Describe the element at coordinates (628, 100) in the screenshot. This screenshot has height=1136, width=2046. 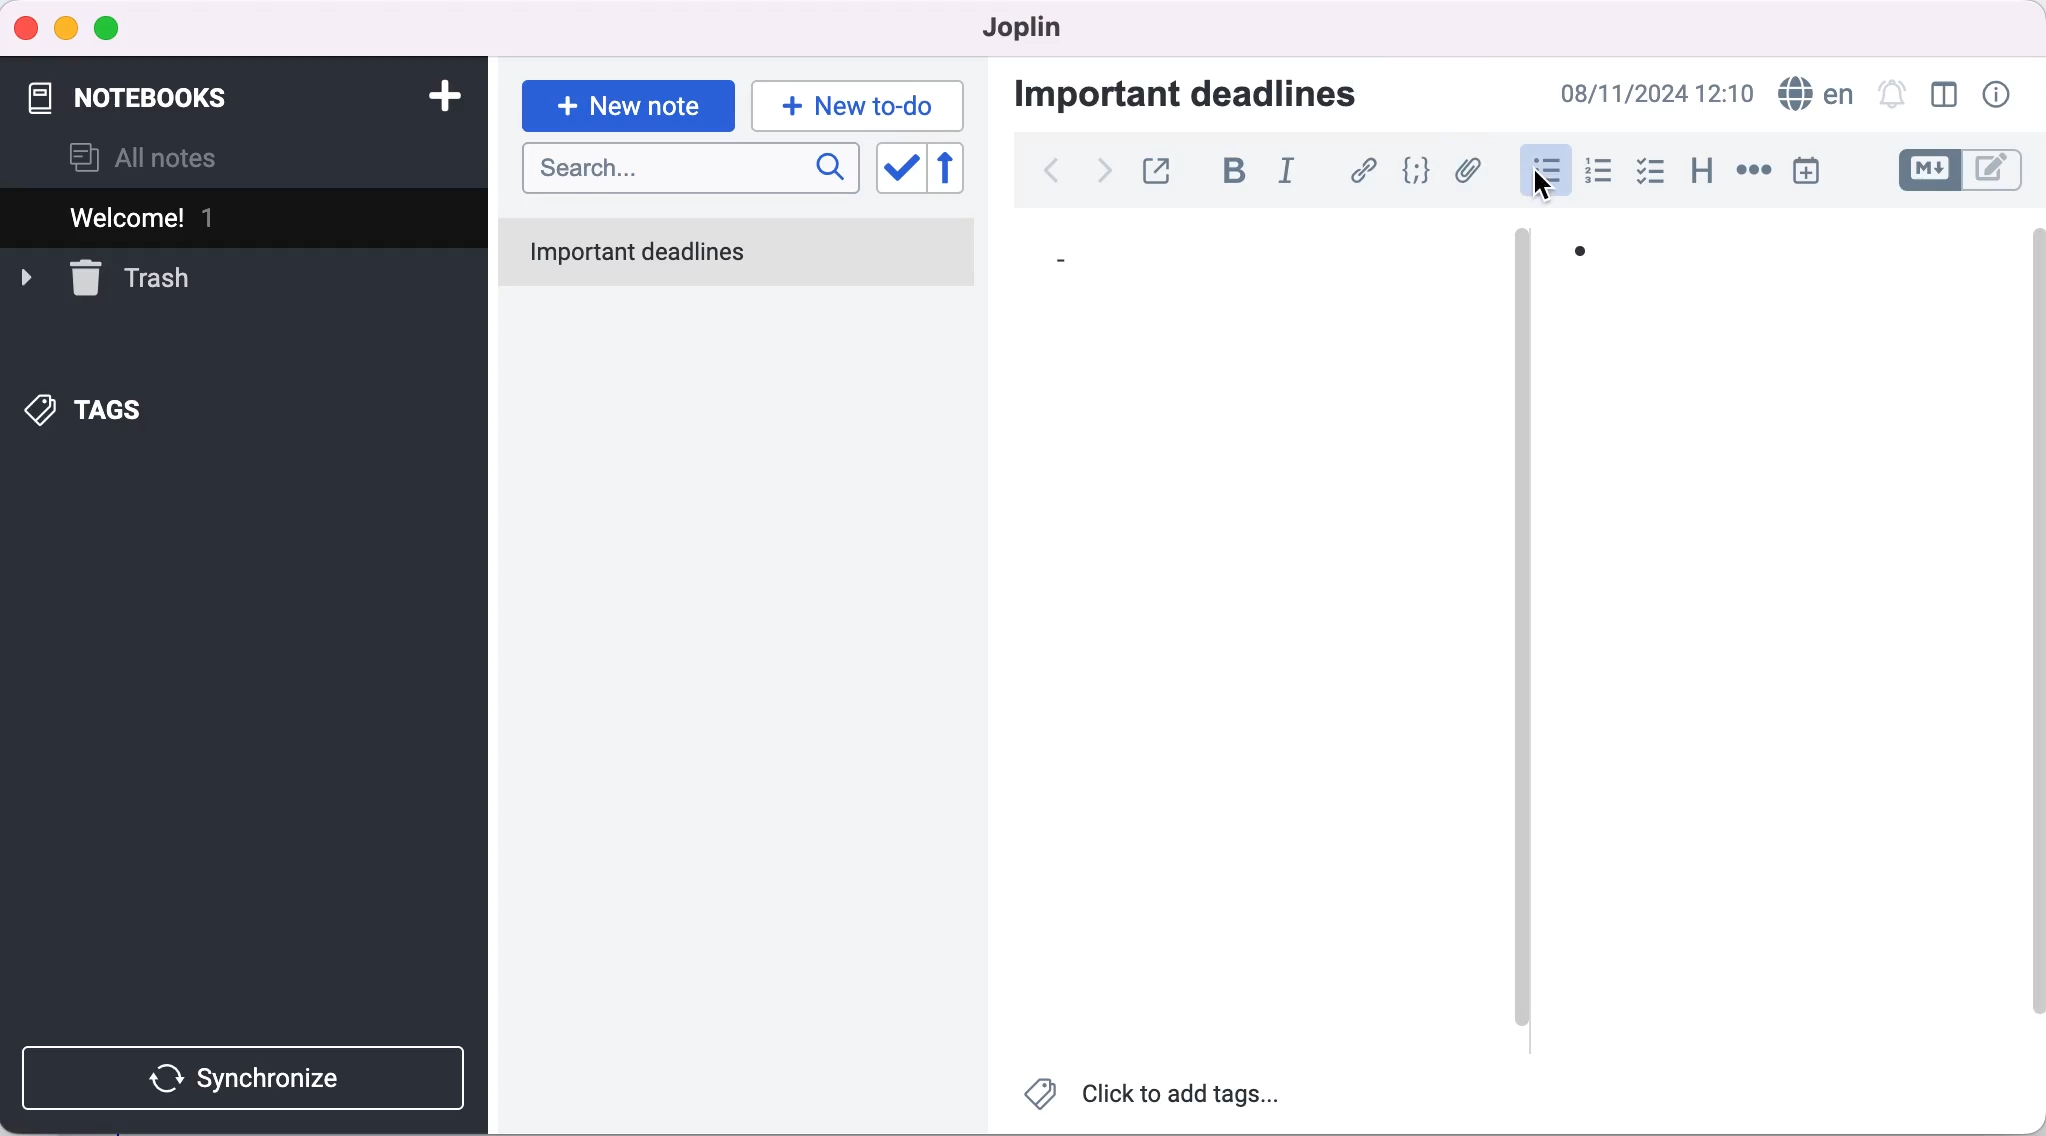
I see `new note` at that location.